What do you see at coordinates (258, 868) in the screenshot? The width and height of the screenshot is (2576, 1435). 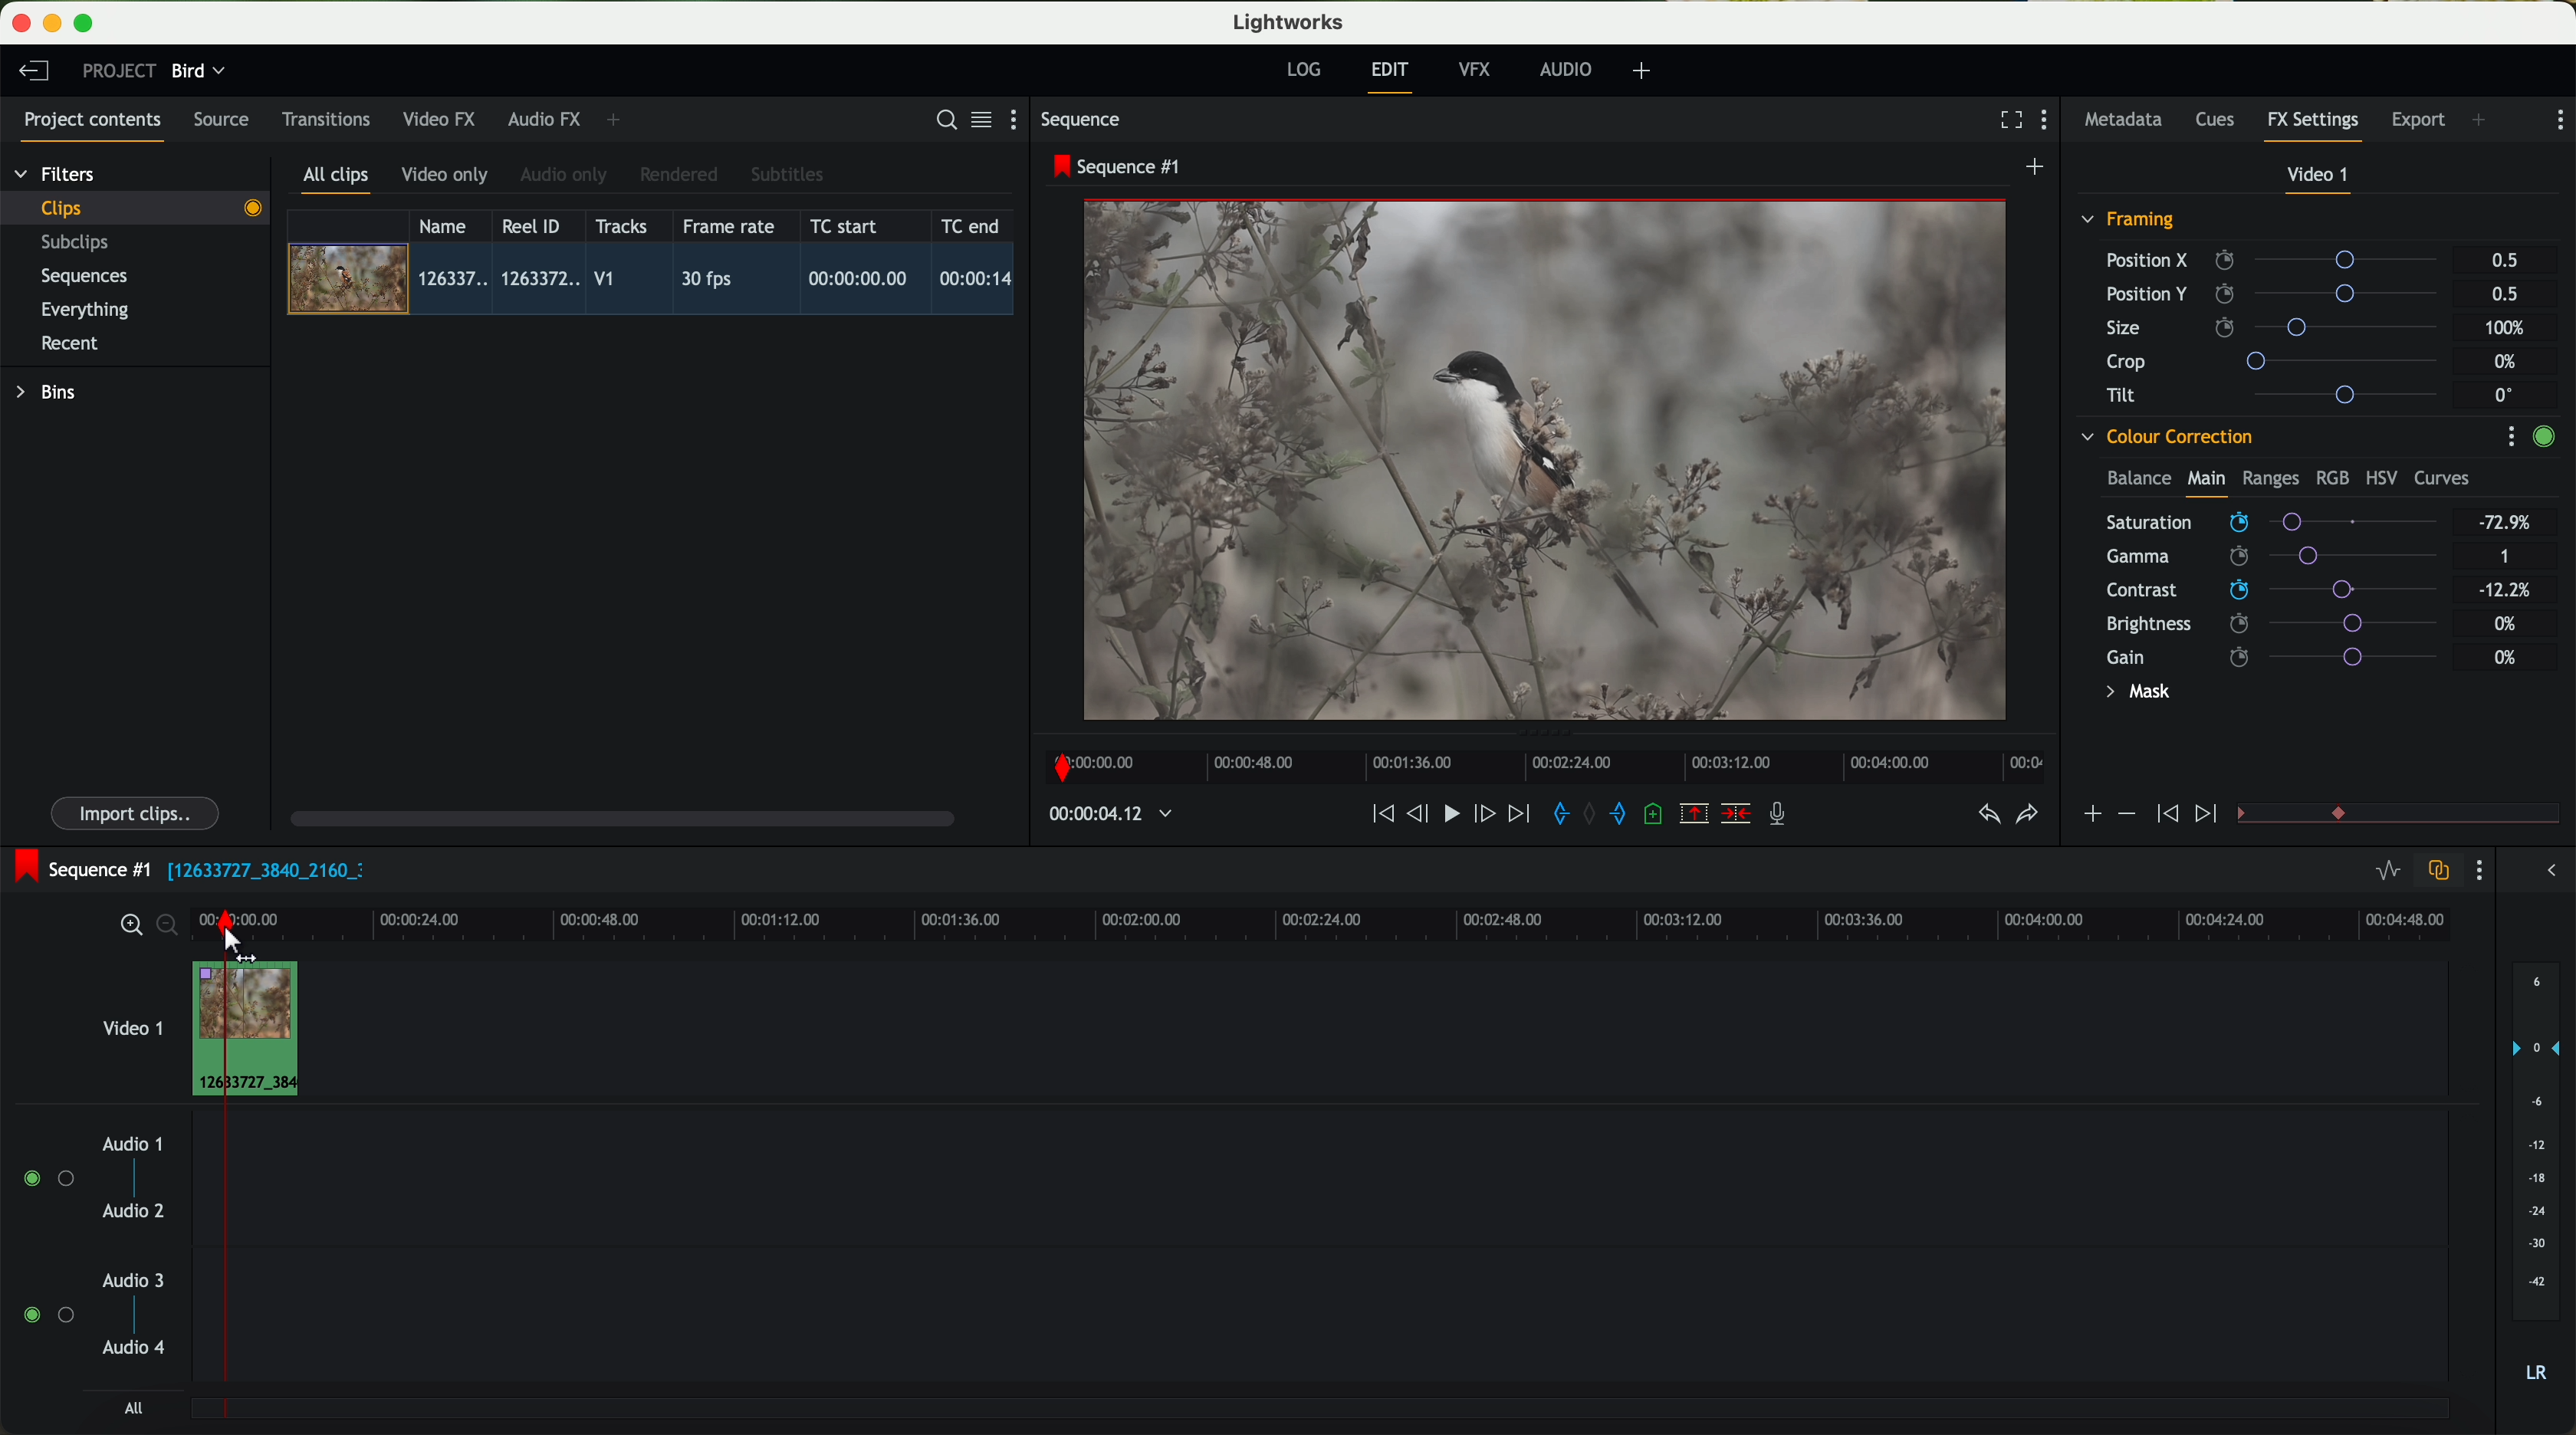 I see `black` at bounding box center [258, 868].